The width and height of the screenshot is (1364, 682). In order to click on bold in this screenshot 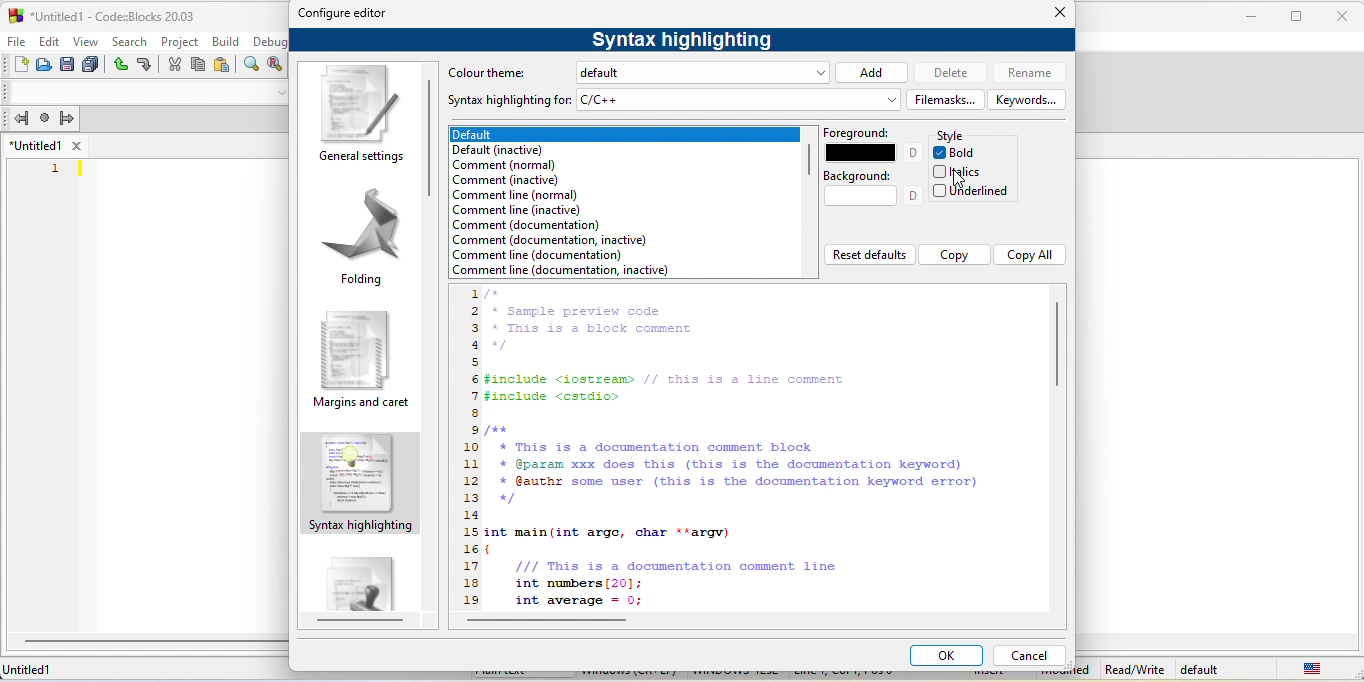, I will do `click(960, 153)`.